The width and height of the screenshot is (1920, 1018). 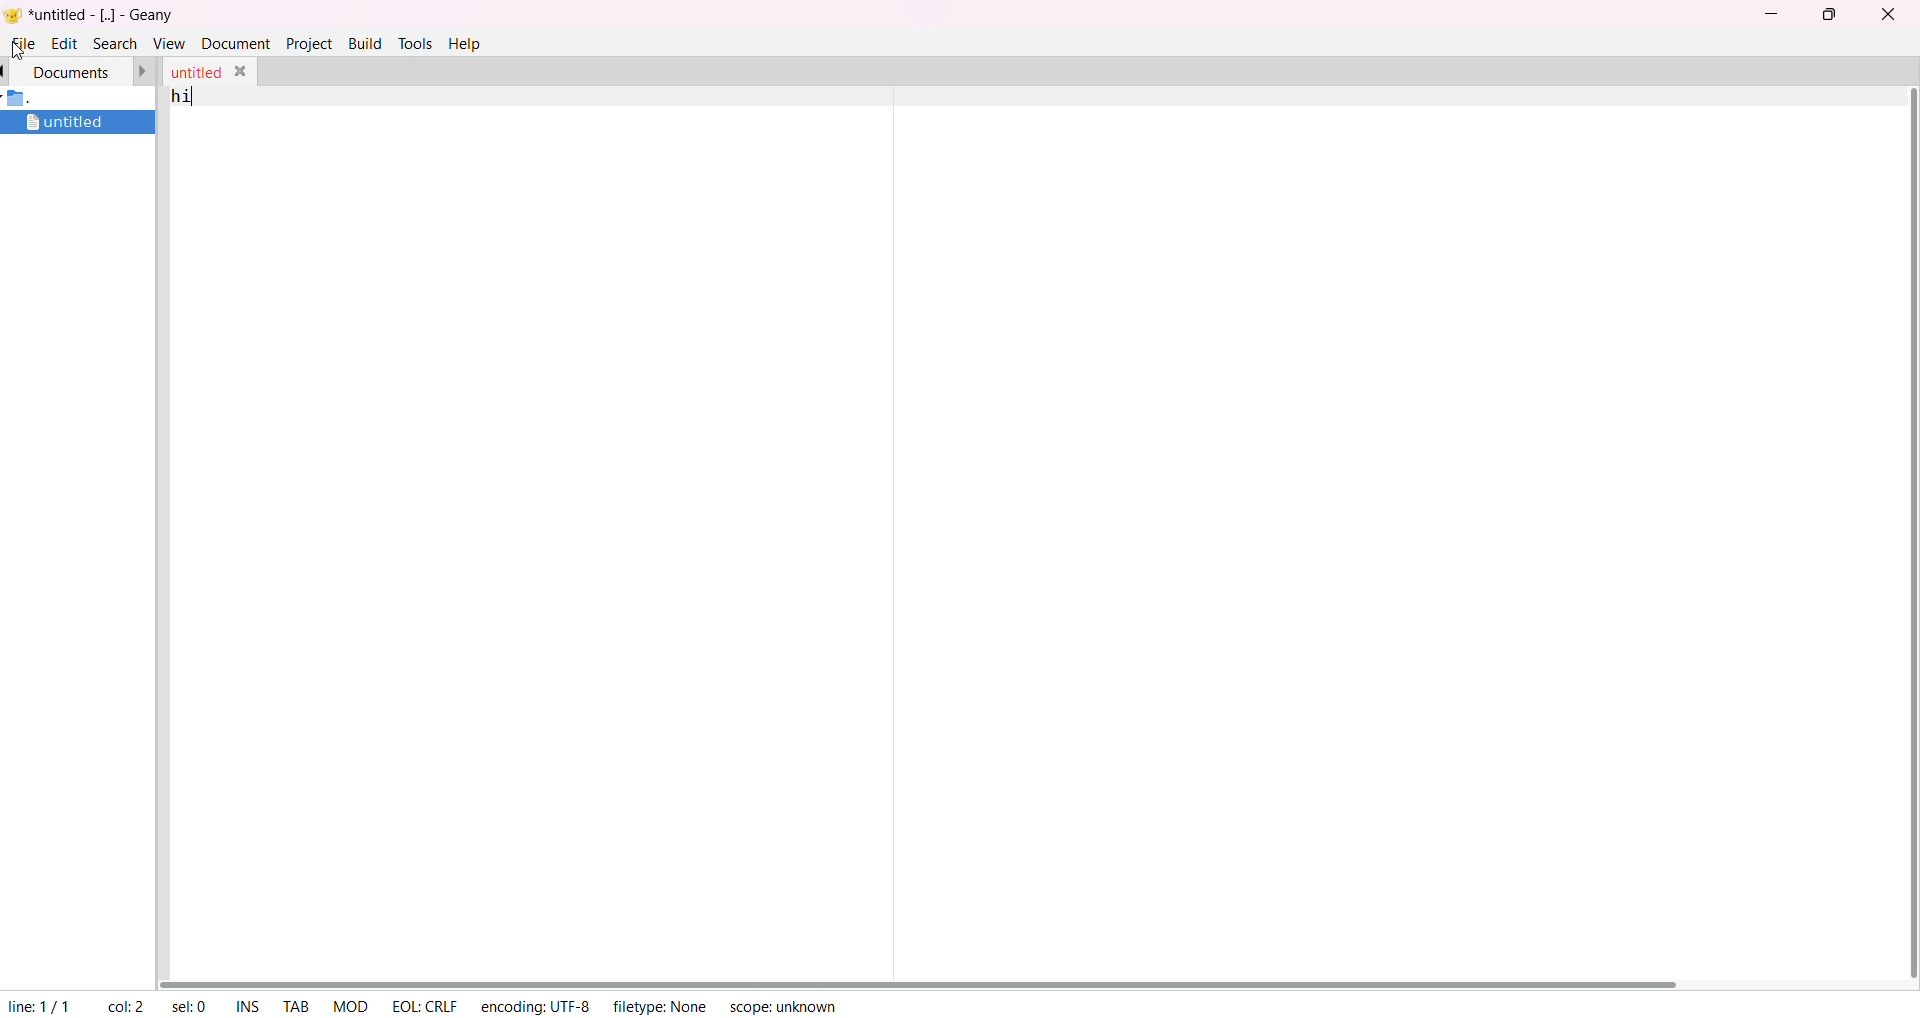 What do you see at coordinates (1767, 11) in the screenshot?
I see `minimize` at bounding box center [1767, 11].